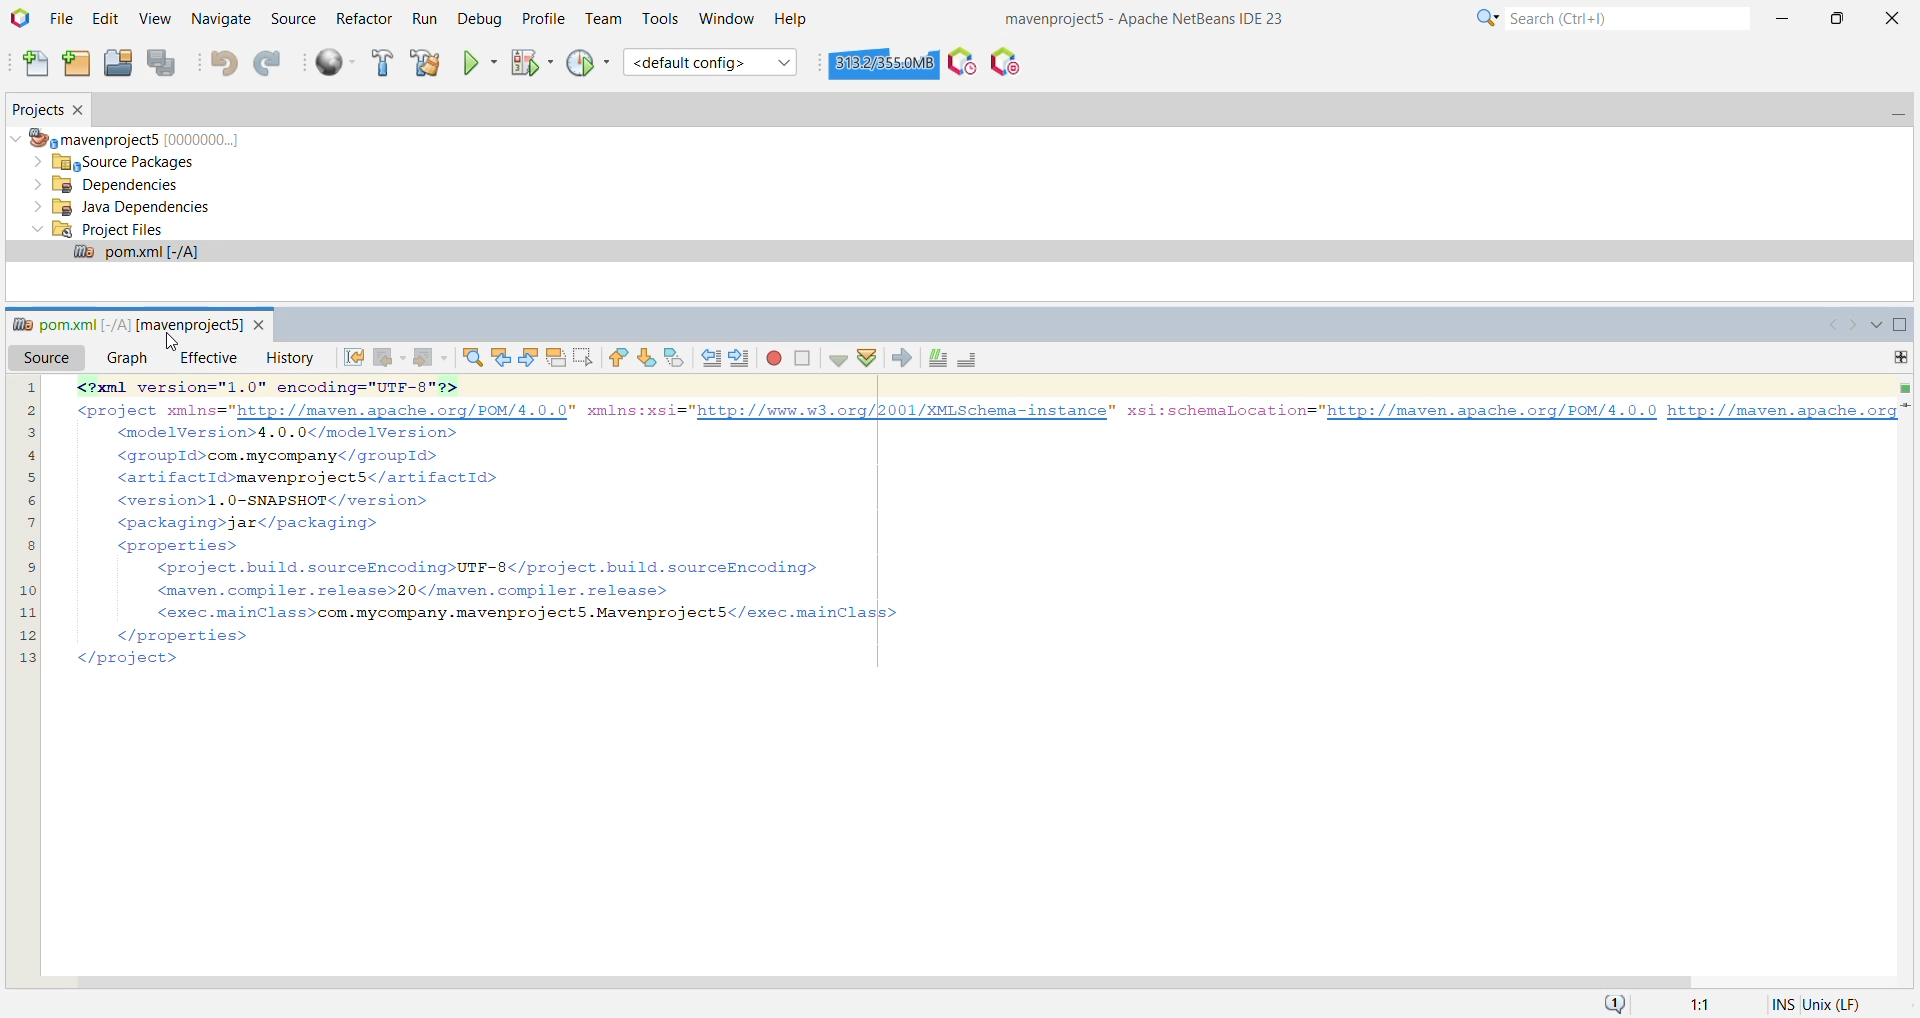 This screenshot has height=1018, width=1920. What do you see at coordinates (291, 358) in the screenshot?
I see `History` at bounding box center [291, 358].